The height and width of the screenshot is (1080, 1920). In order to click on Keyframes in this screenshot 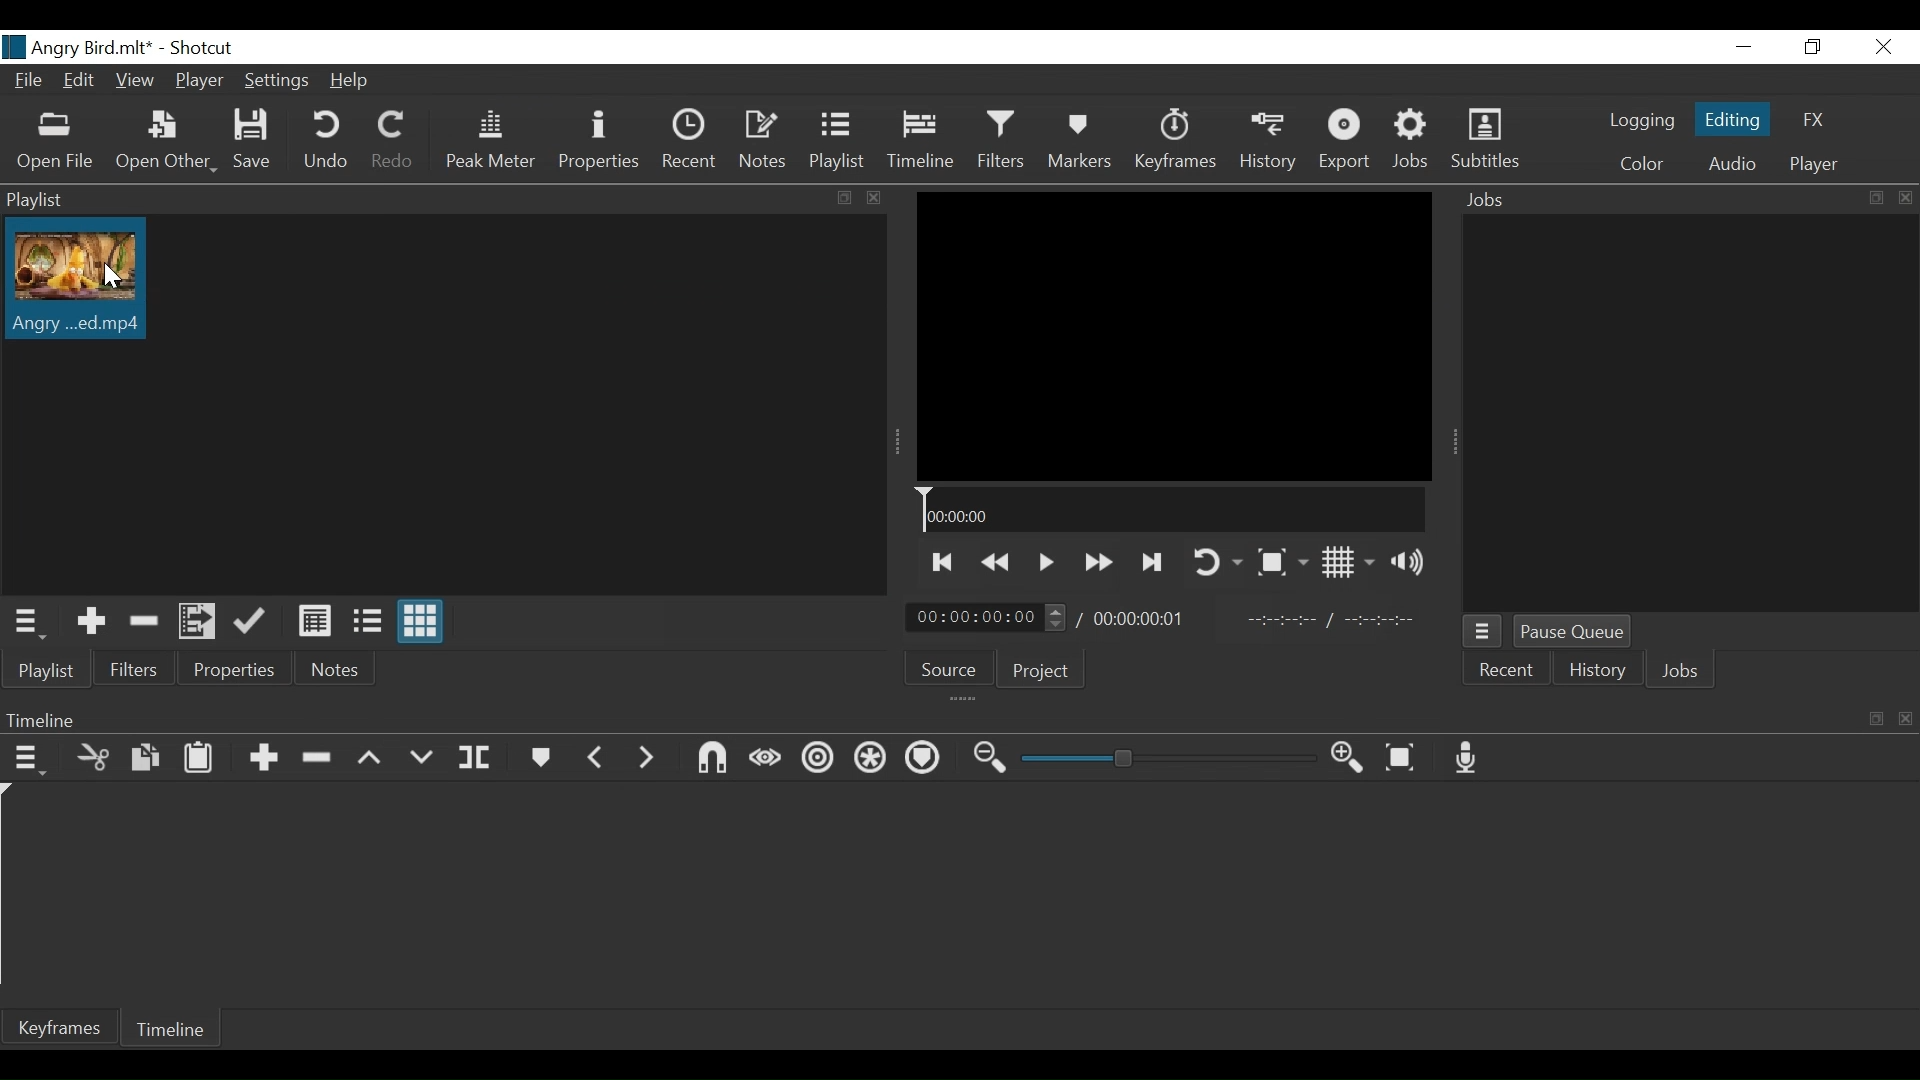, I will do `click(1175, 140)`.